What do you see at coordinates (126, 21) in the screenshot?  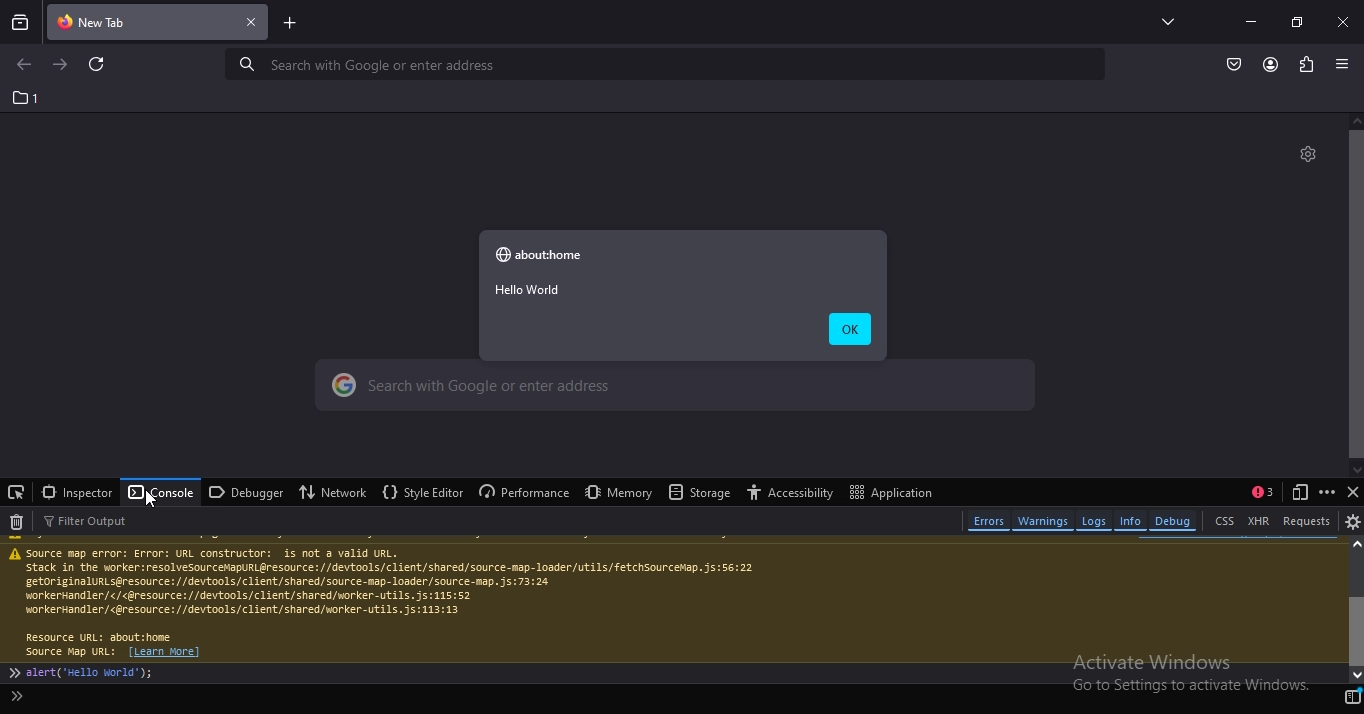 I see `current tab` at bounding box center [126, 21].